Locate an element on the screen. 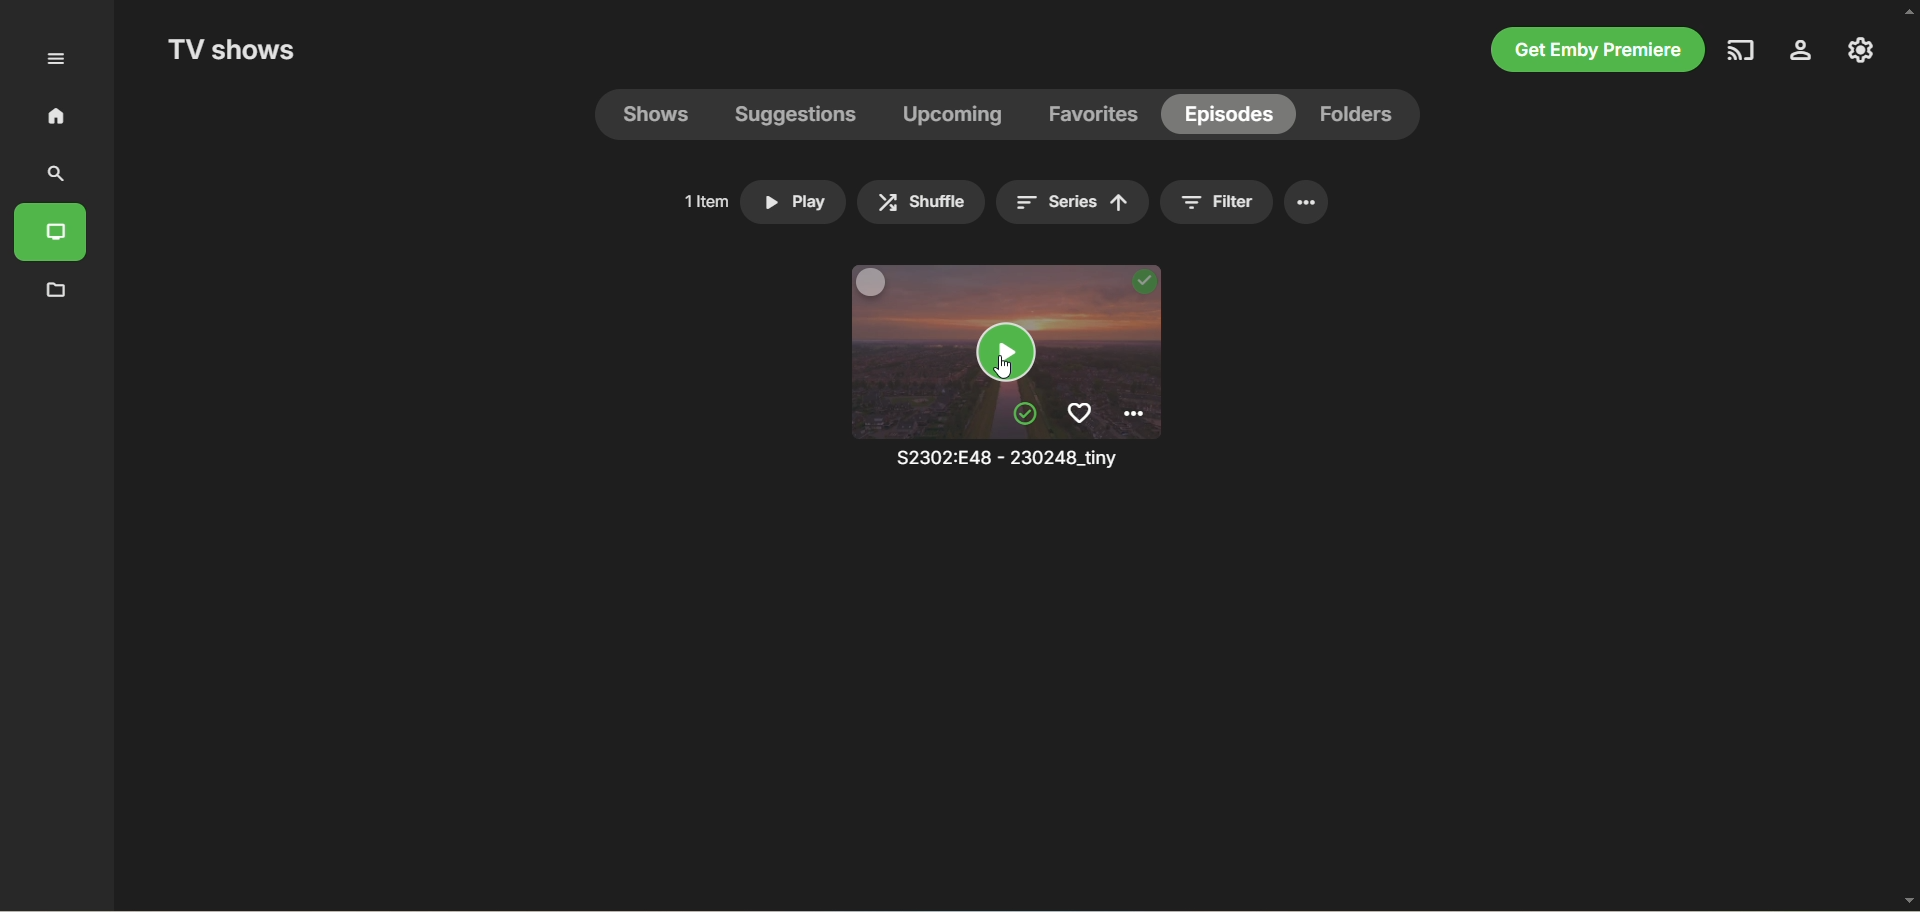 The height and width of the screenshot is (912, 1920). settings is located at coordinates (1306, 202).